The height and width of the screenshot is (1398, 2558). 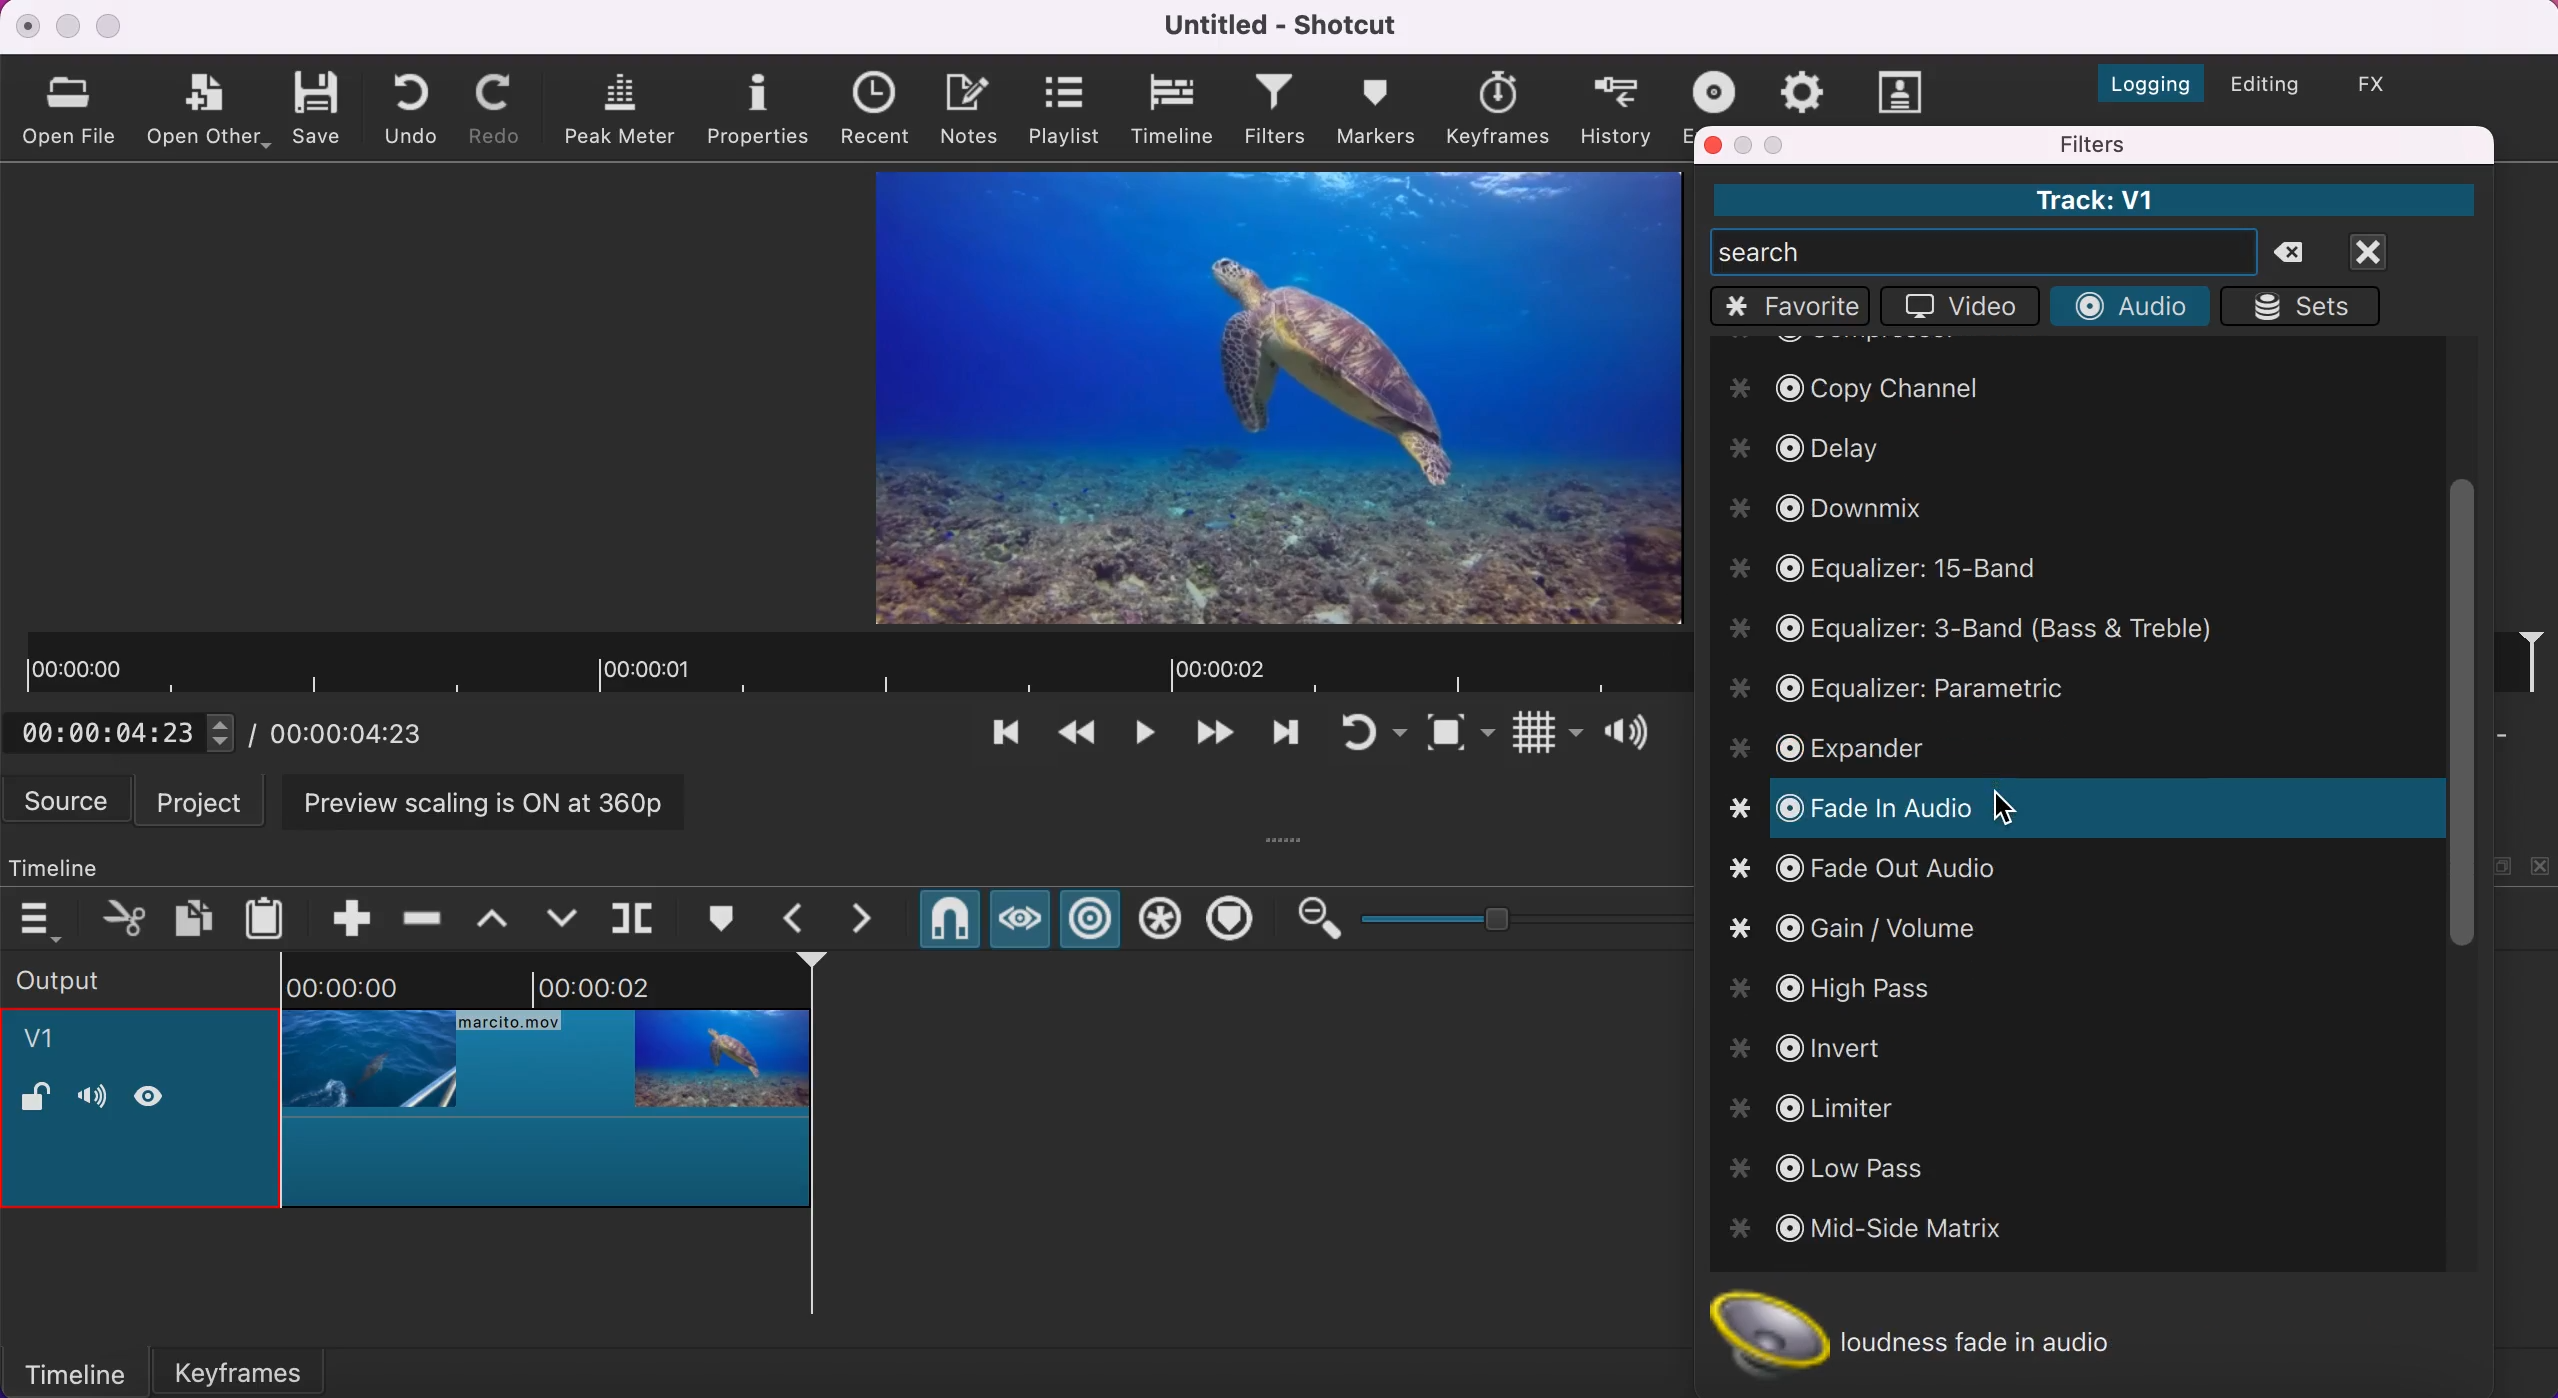 What do you see at coordinates (91, 1099) in the screenshot?
I see `volume` at bounding box center [91, 1099].